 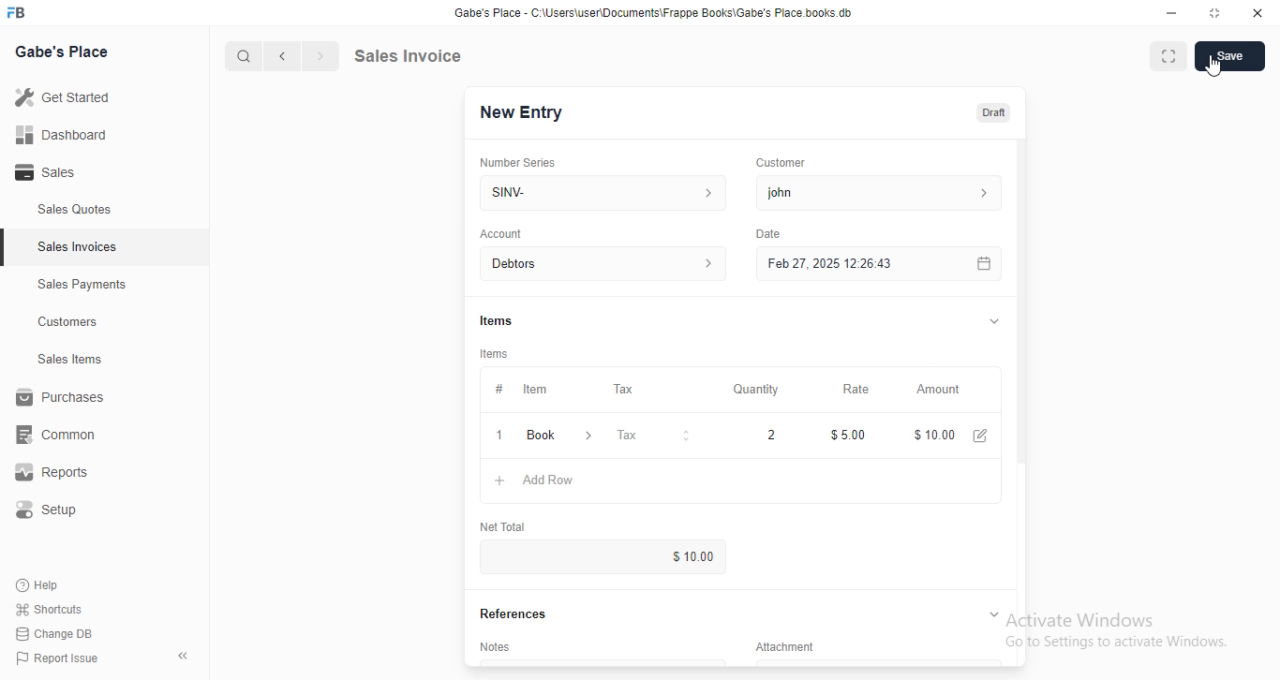 What do you see at coordinates (49, 473) in the screenshot?
I see `Reports` at bounding box center [49, 473].